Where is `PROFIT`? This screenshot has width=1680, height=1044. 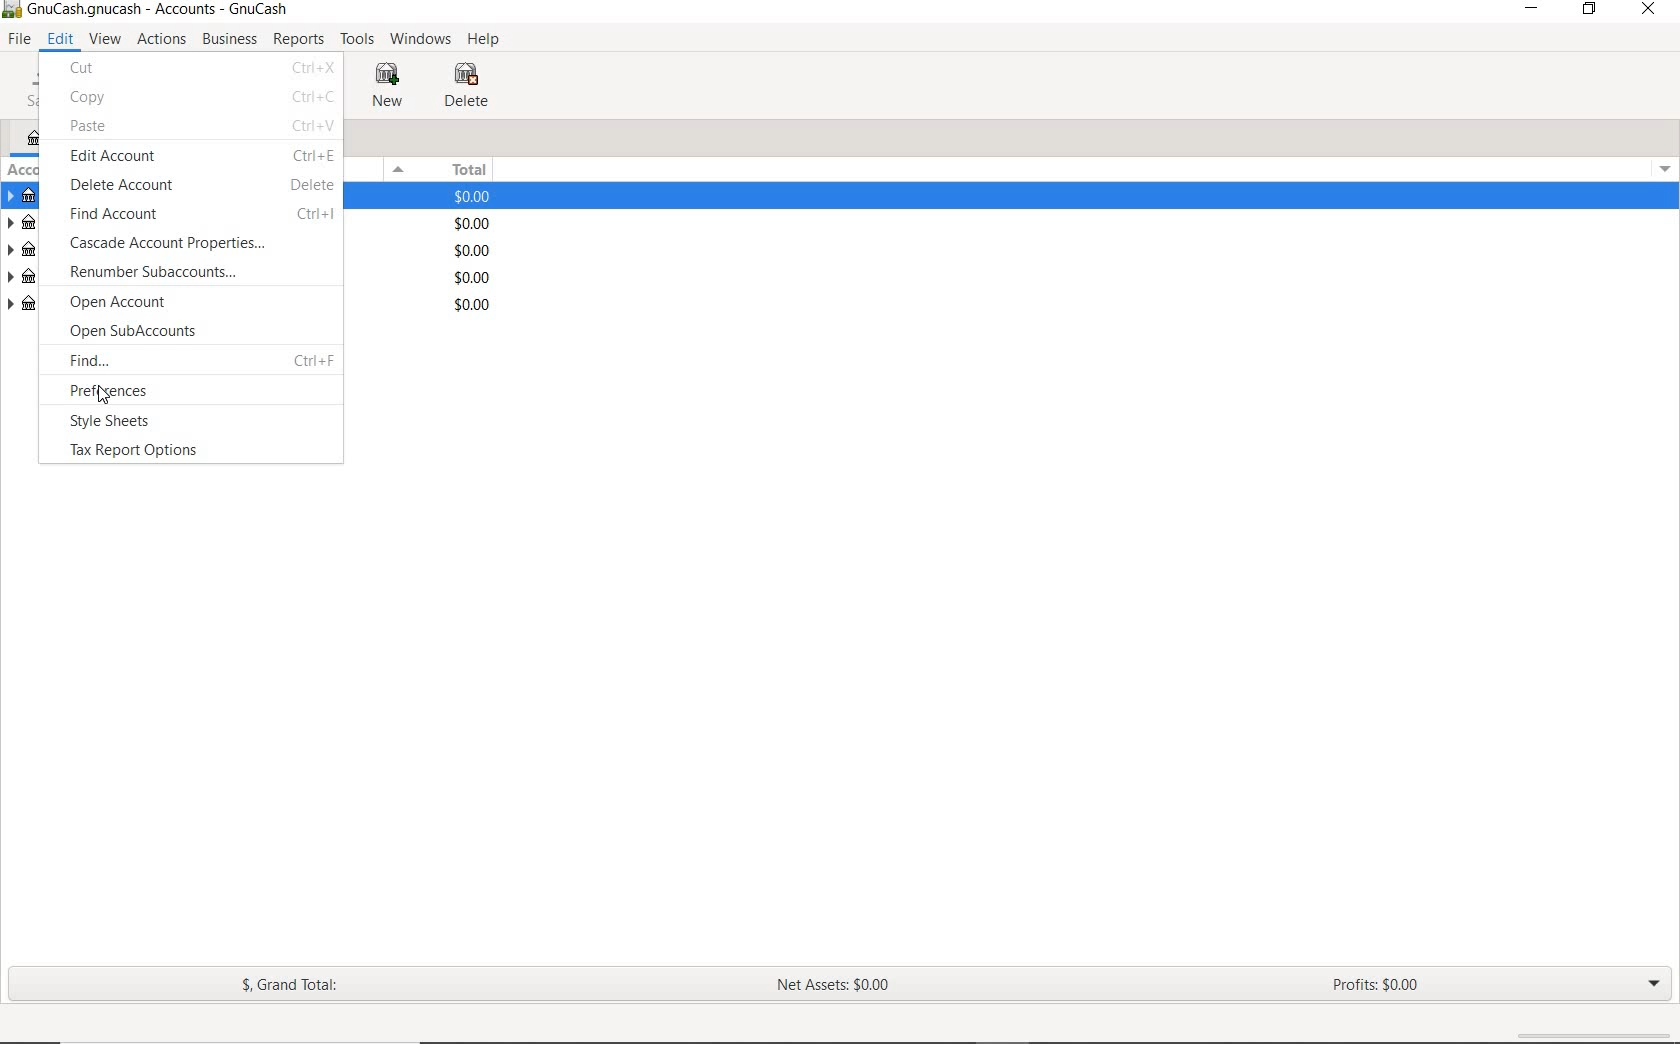
PROFIT is located at coordinates (1379, 986).